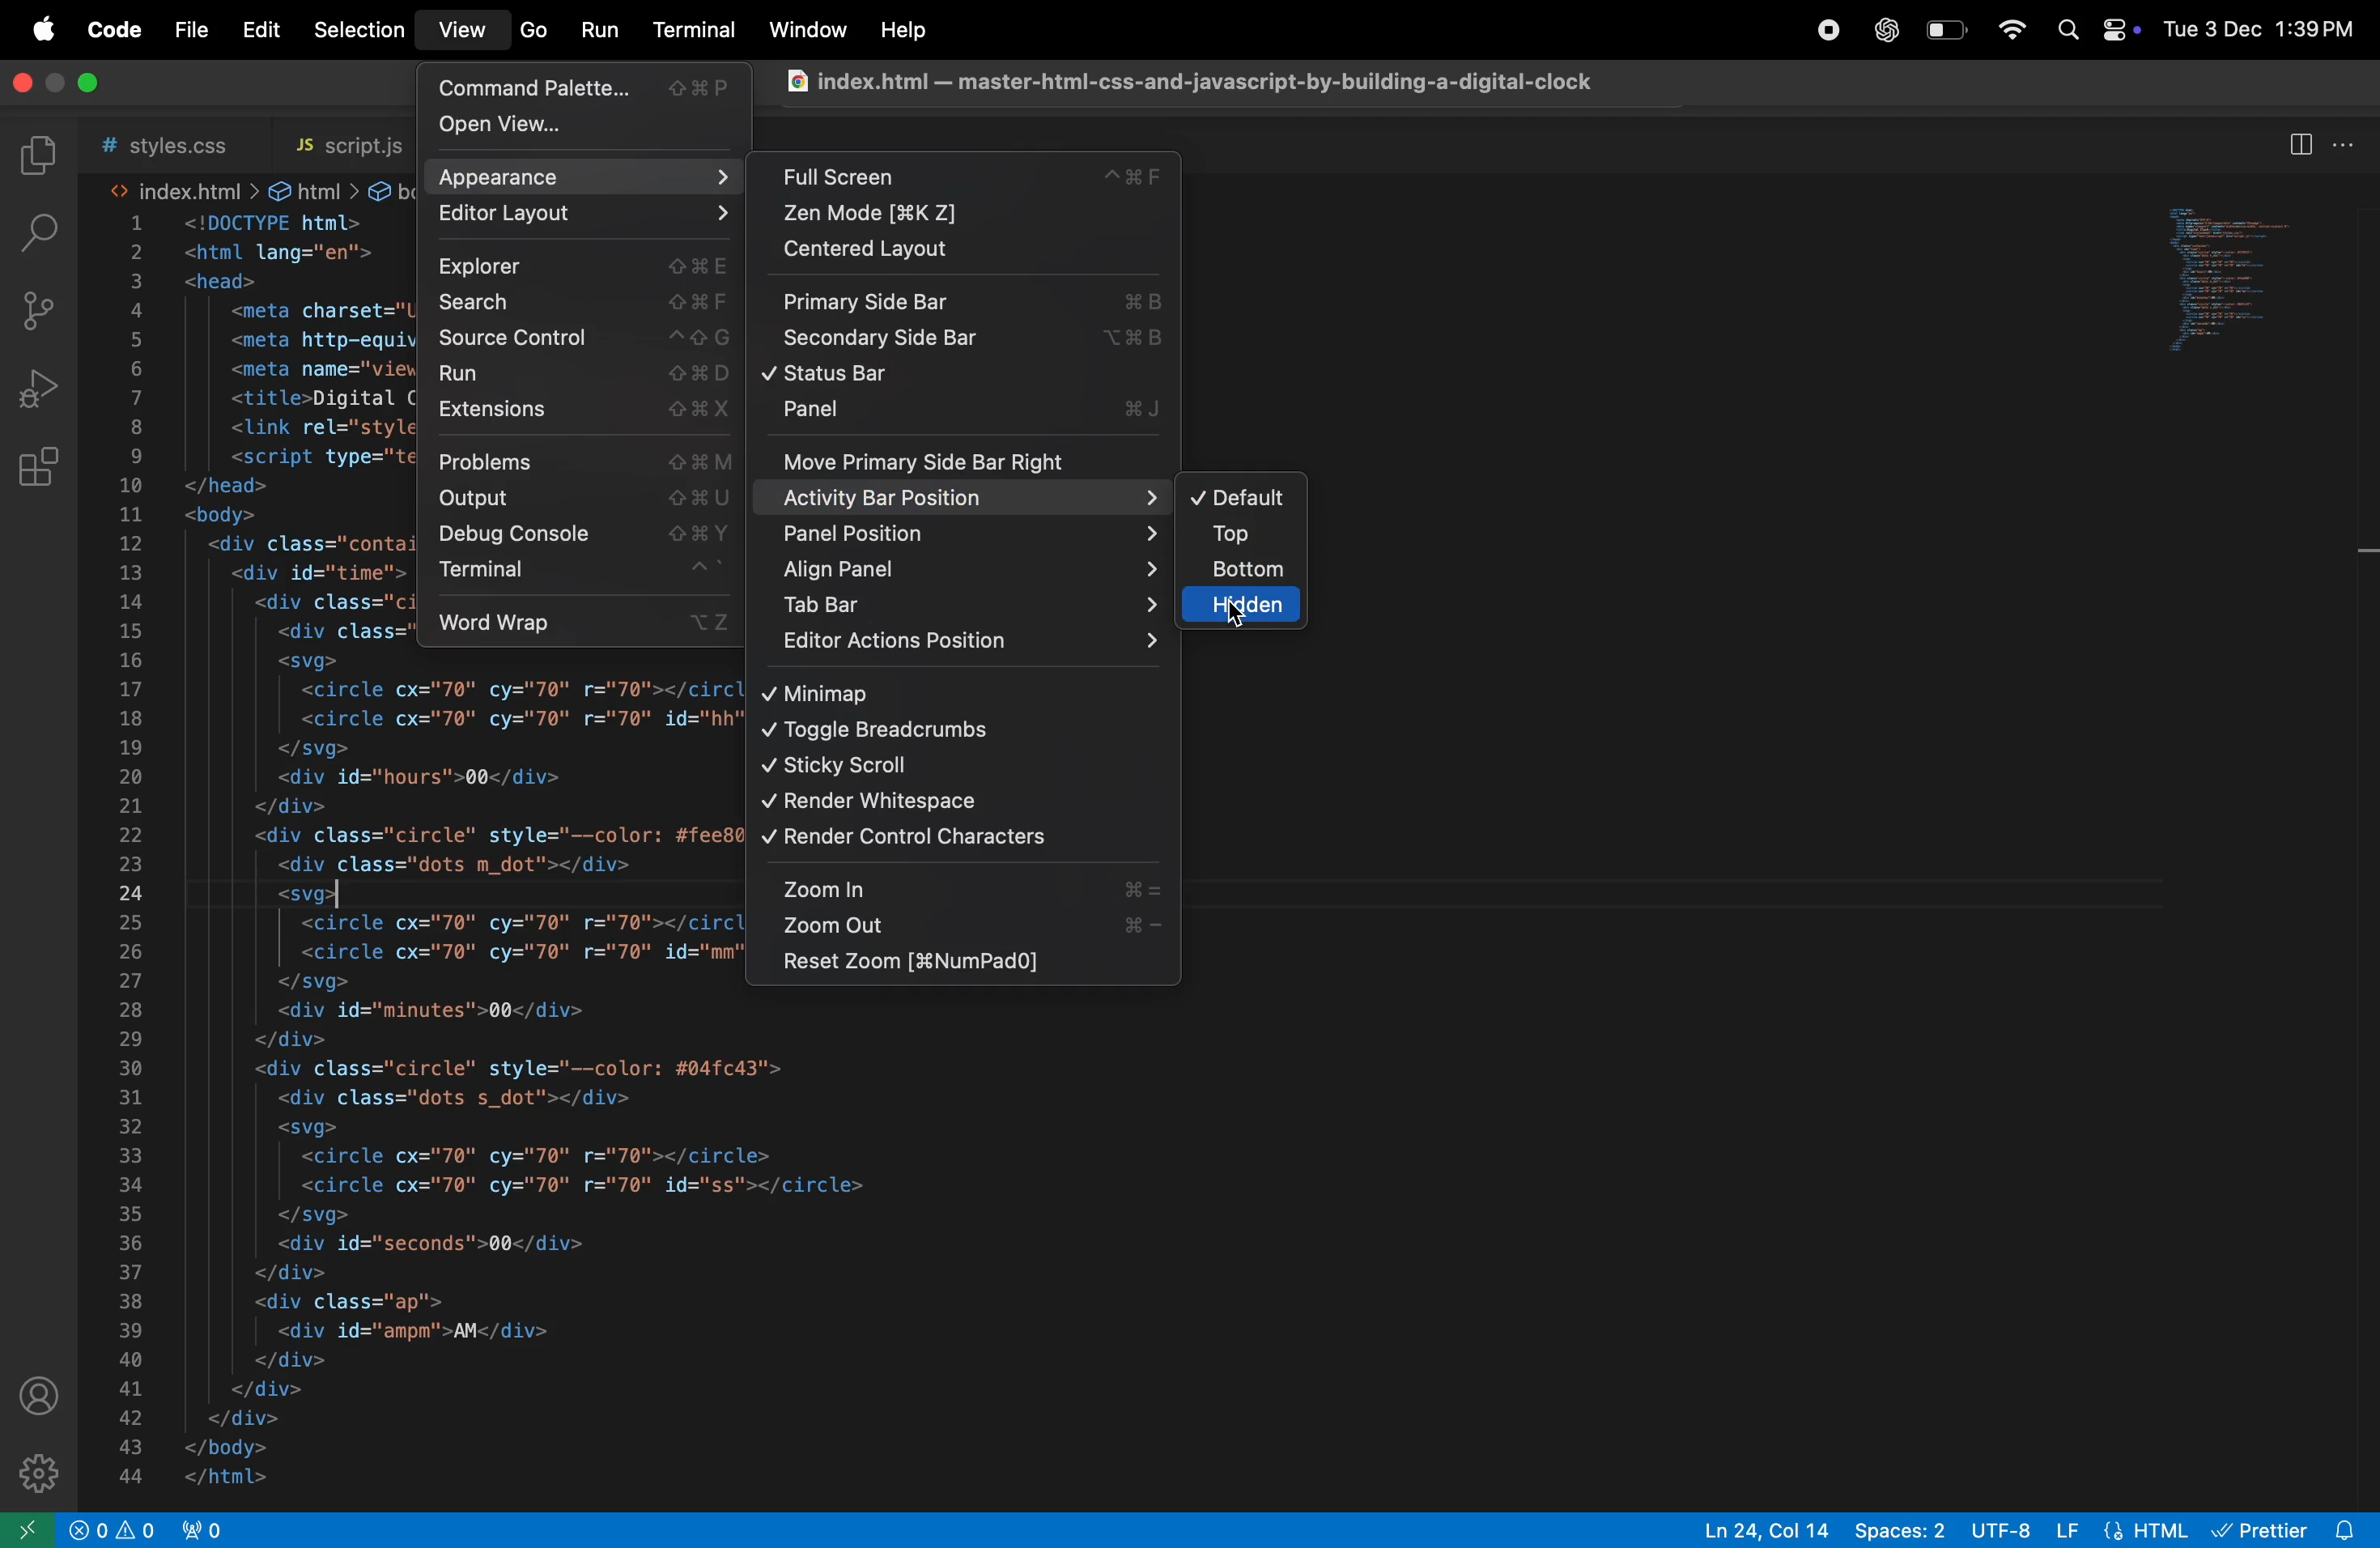  I want to click on maximize, so click(94, 84).